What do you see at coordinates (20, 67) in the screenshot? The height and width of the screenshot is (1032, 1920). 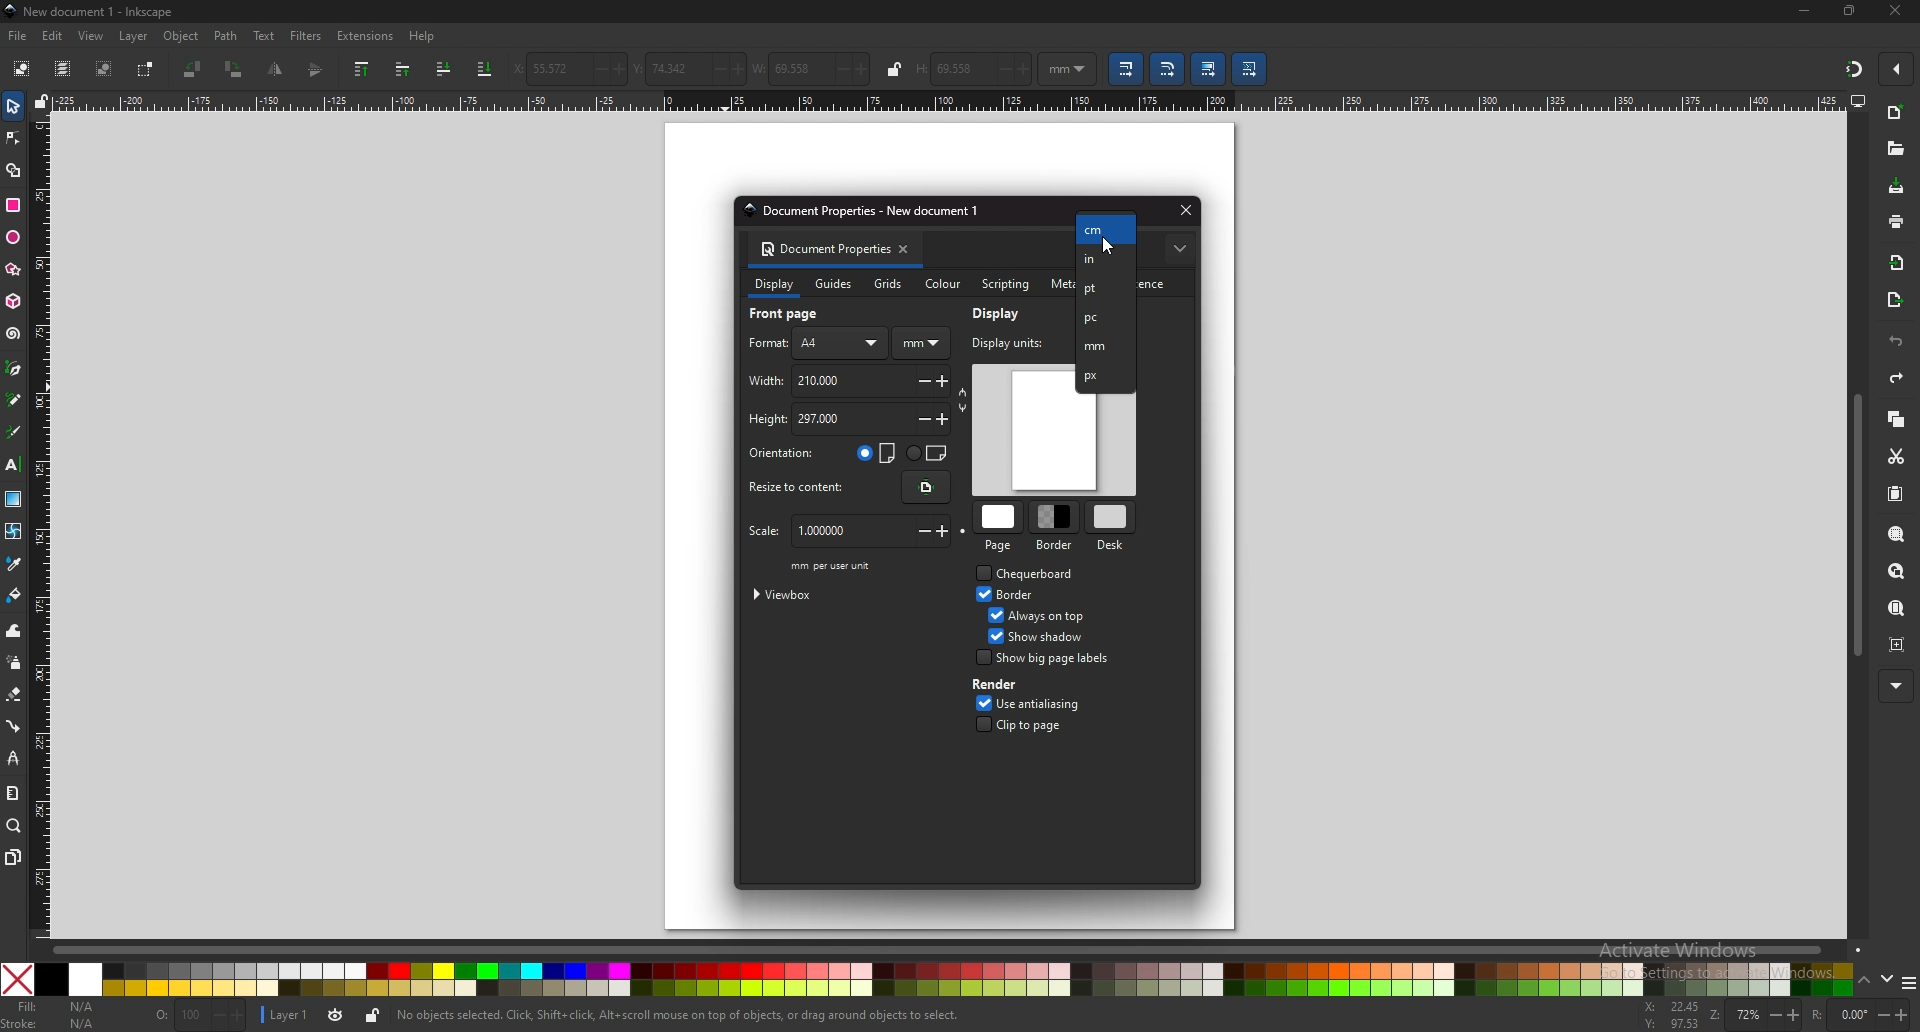 I see `select all objects` at bounding box center [20, 67].